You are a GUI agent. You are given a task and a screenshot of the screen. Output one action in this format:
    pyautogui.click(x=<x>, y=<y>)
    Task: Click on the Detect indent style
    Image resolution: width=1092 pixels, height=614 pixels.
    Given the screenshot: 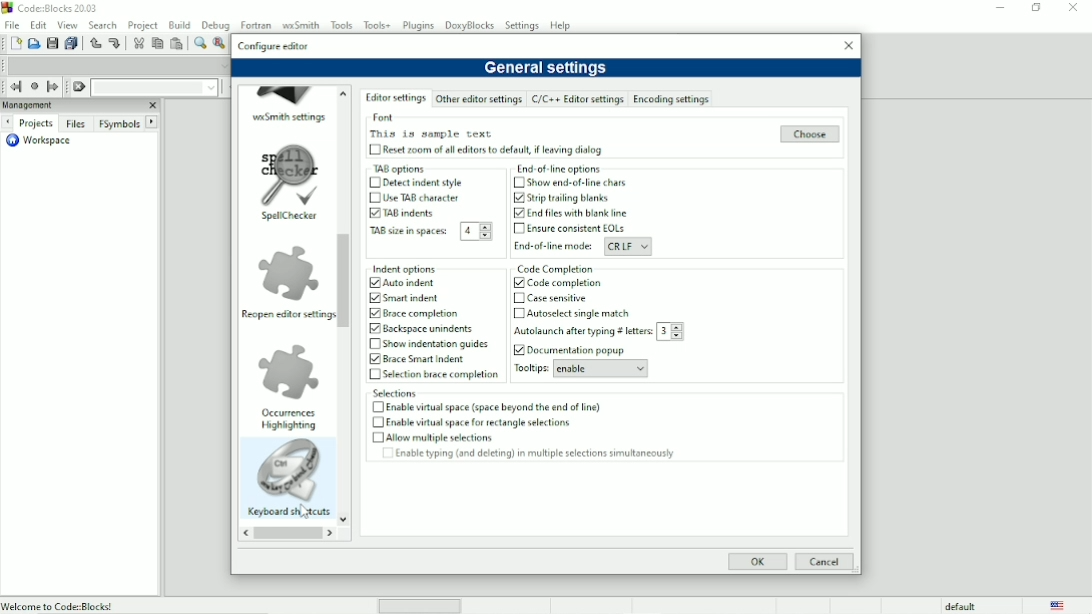 What is the action you would take?
    pyautogui.click(x=423, y=183)
    